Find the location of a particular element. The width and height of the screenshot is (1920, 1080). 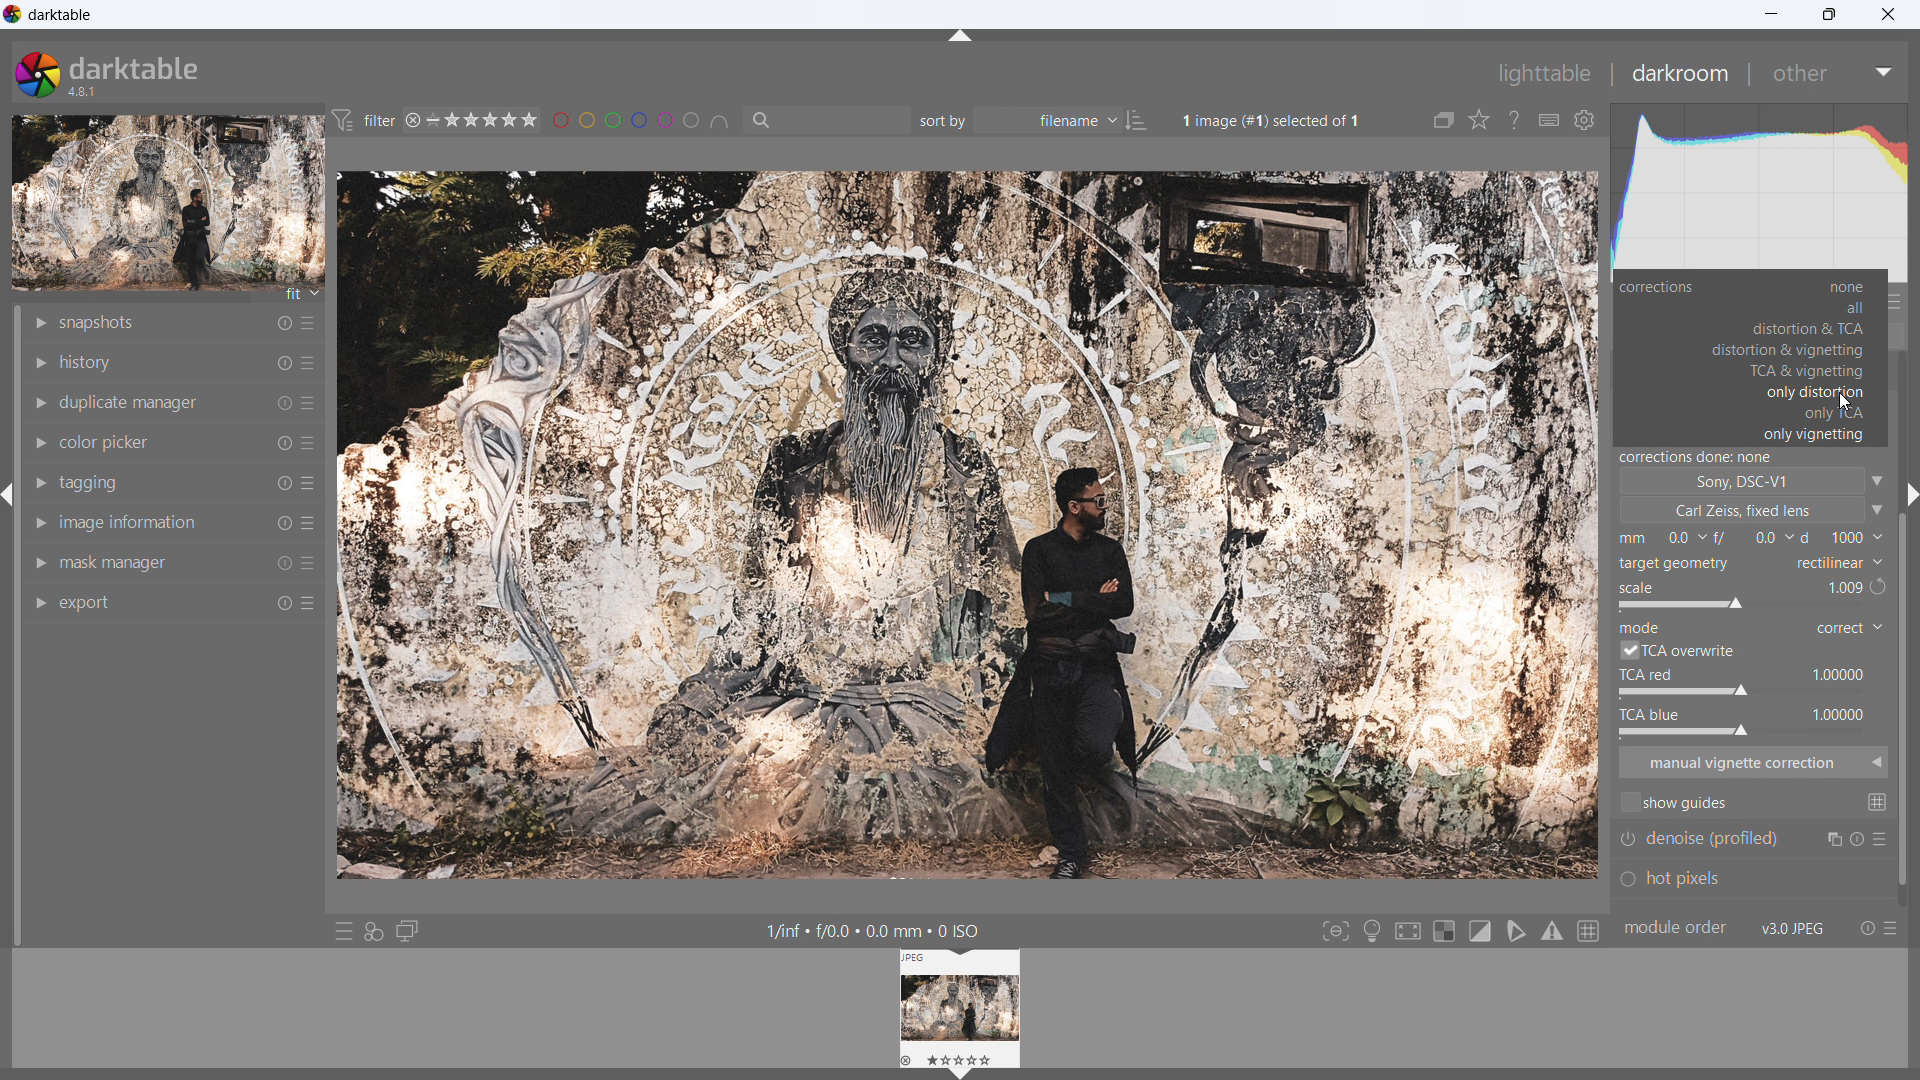

toggle high quality processing is located at coordinates (1408, 931).